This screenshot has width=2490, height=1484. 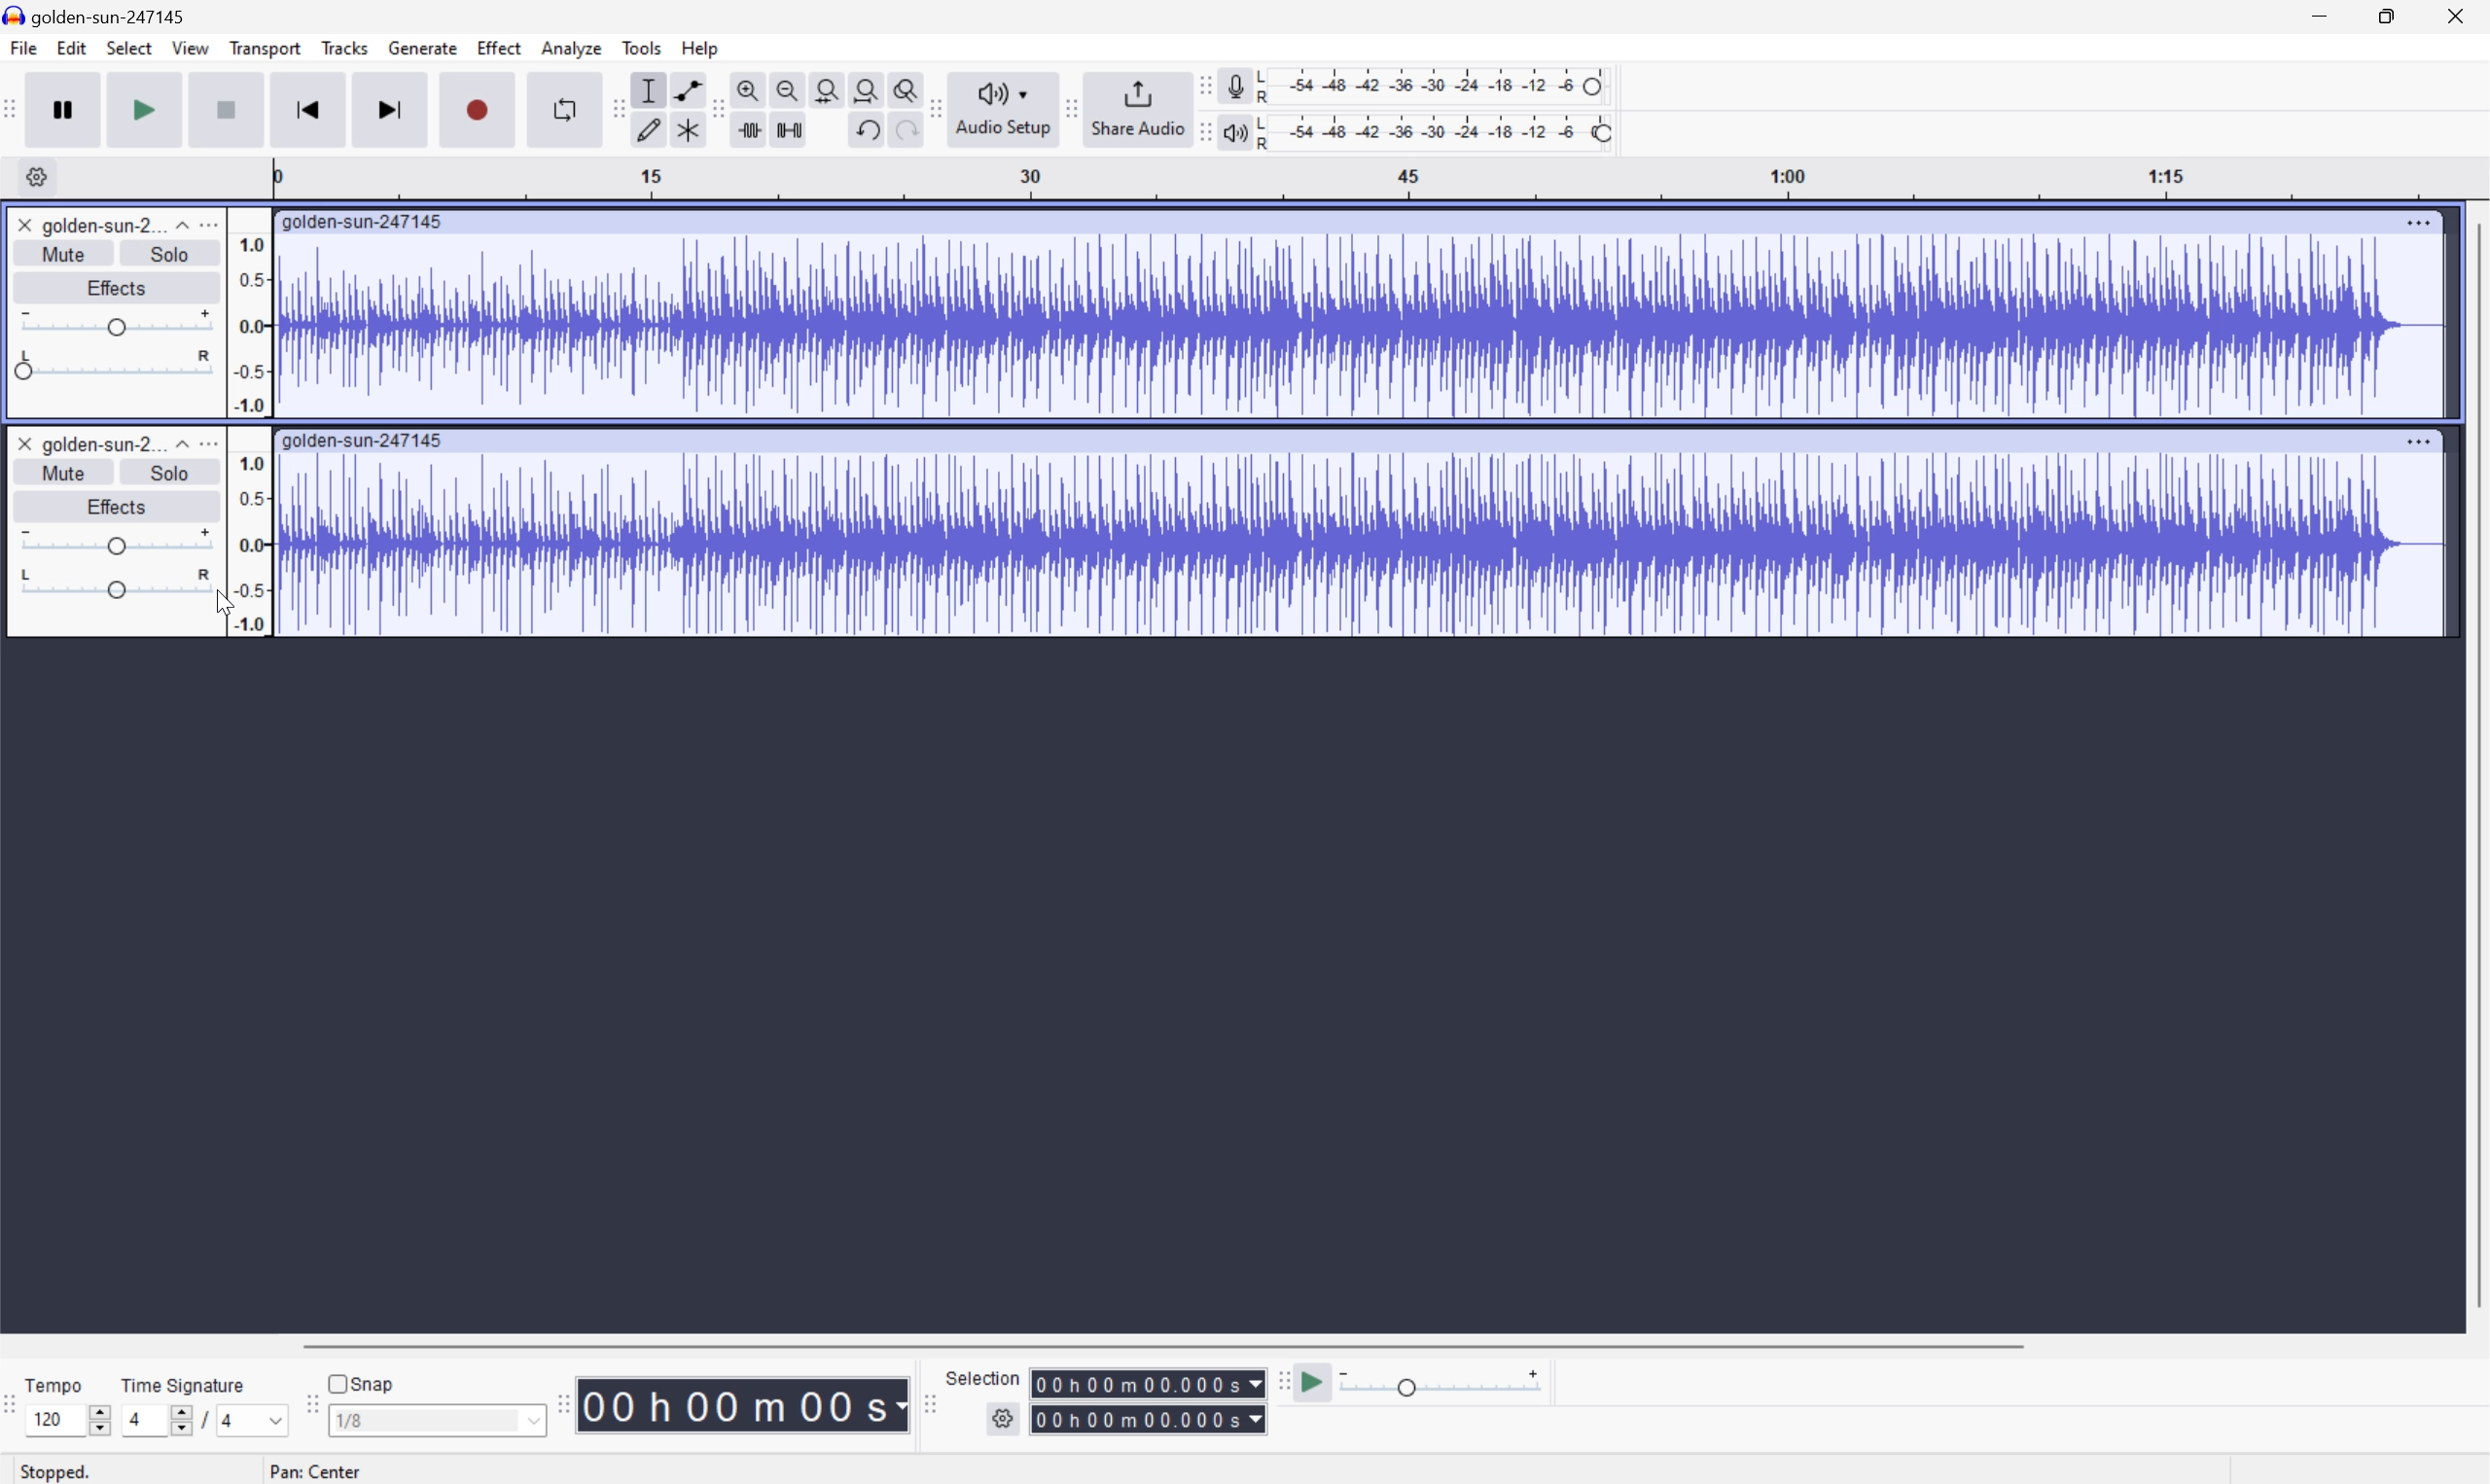 I want to click on Analyze, so click(x=574, y=49).